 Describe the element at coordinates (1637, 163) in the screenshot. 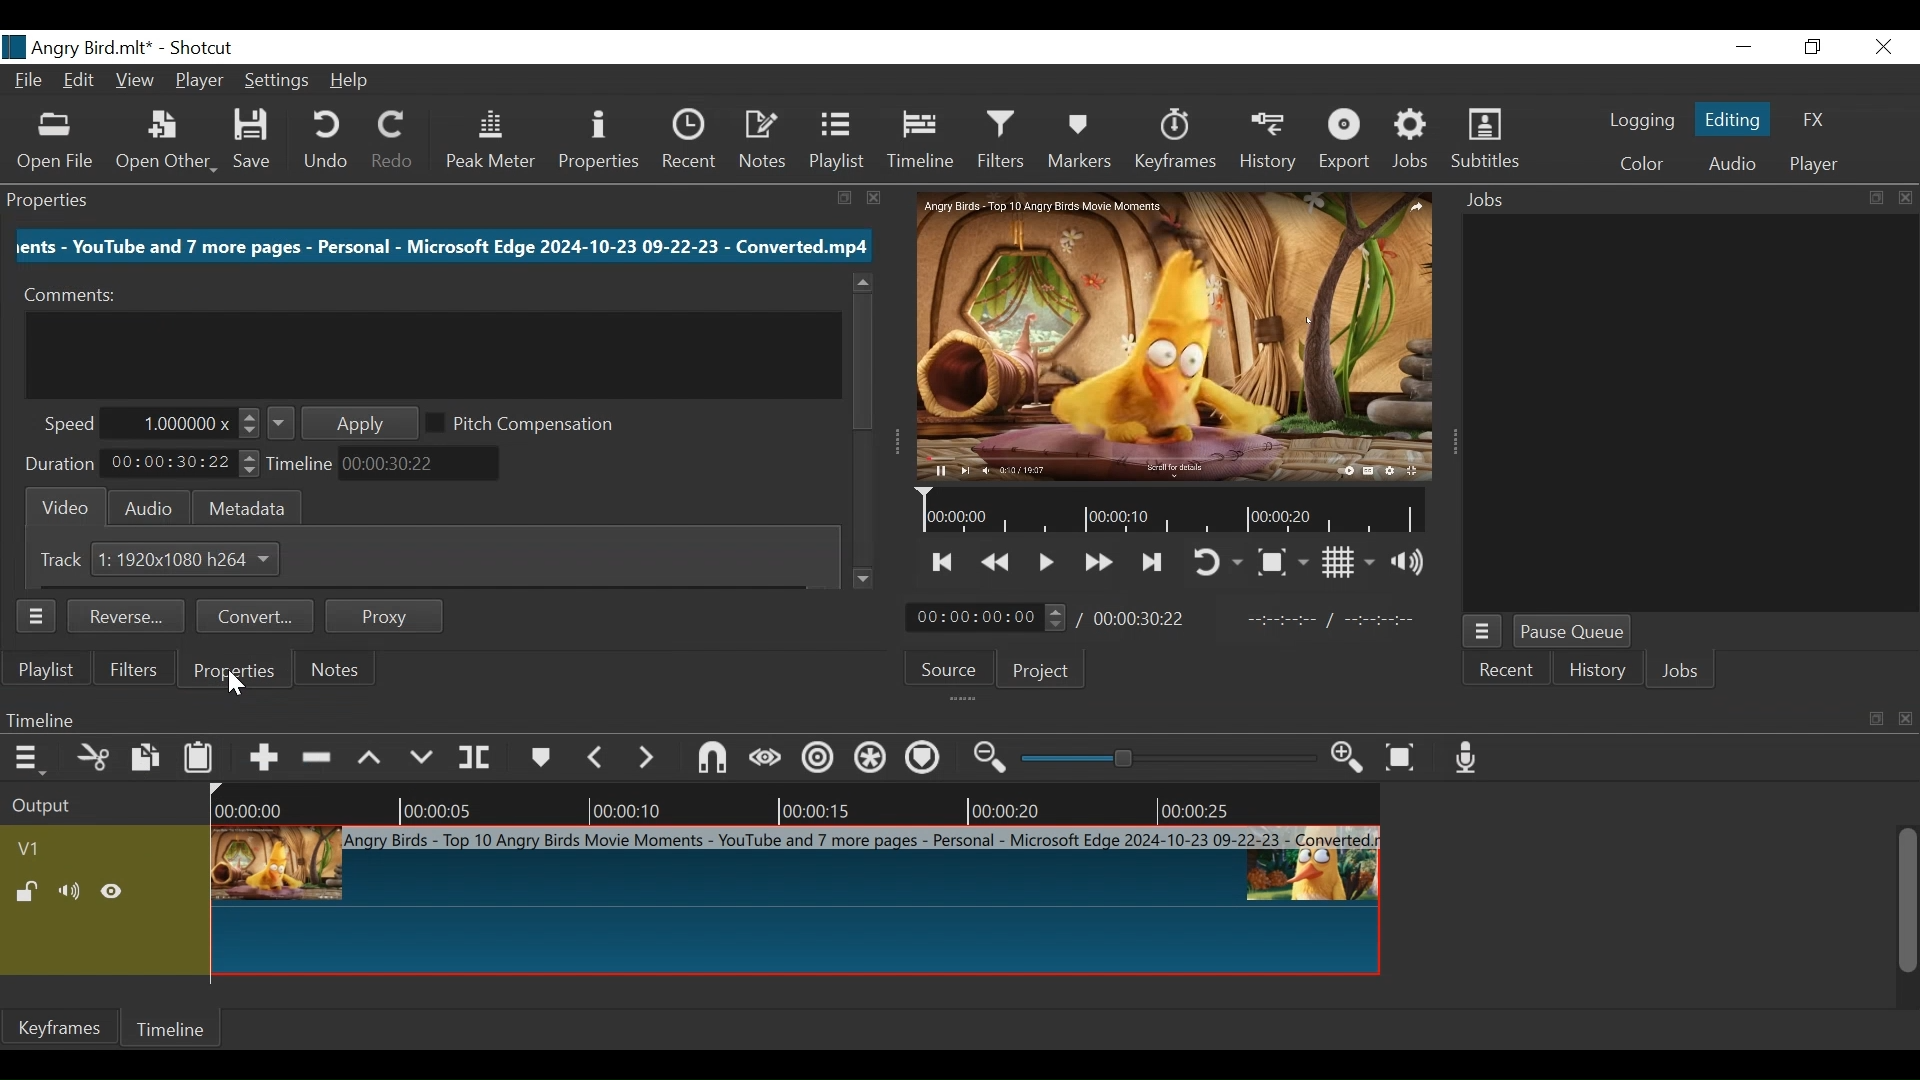

I see `Color` at that location.